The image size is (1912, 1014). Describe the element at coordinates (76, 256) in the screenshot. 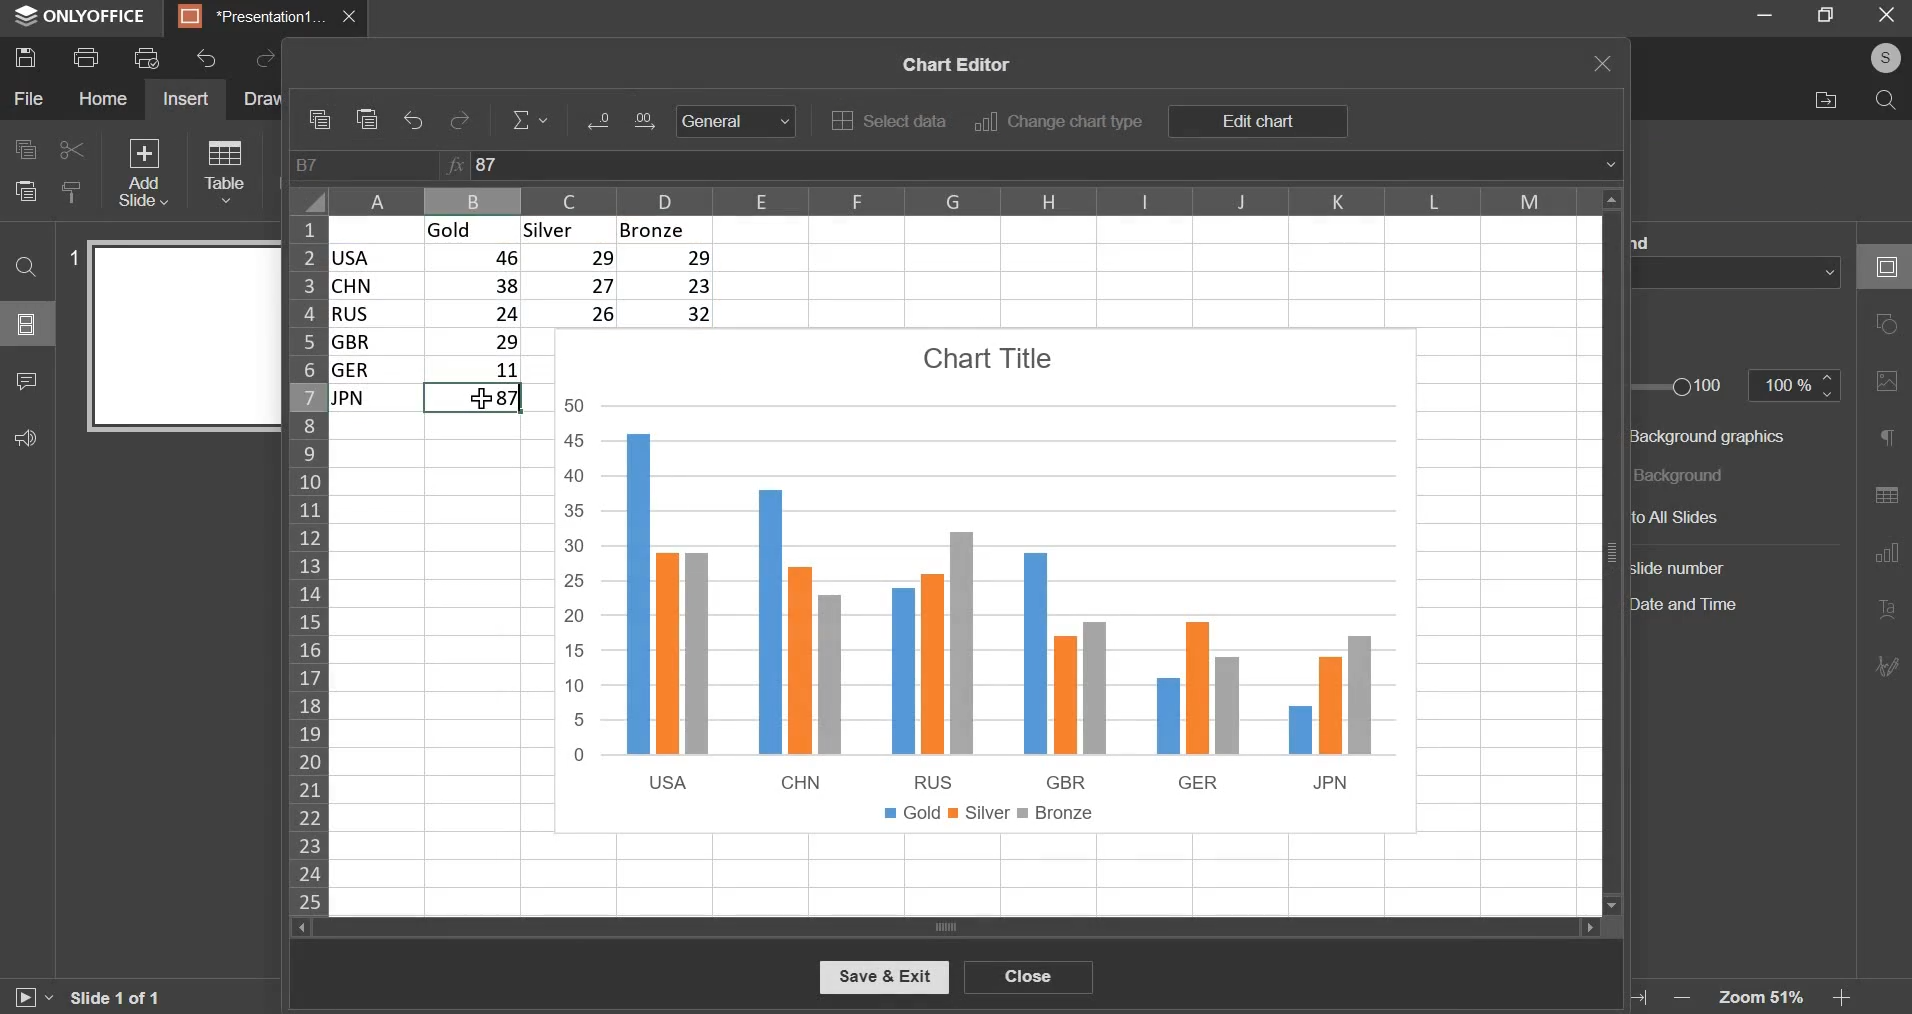

I see `slide number` at that location.